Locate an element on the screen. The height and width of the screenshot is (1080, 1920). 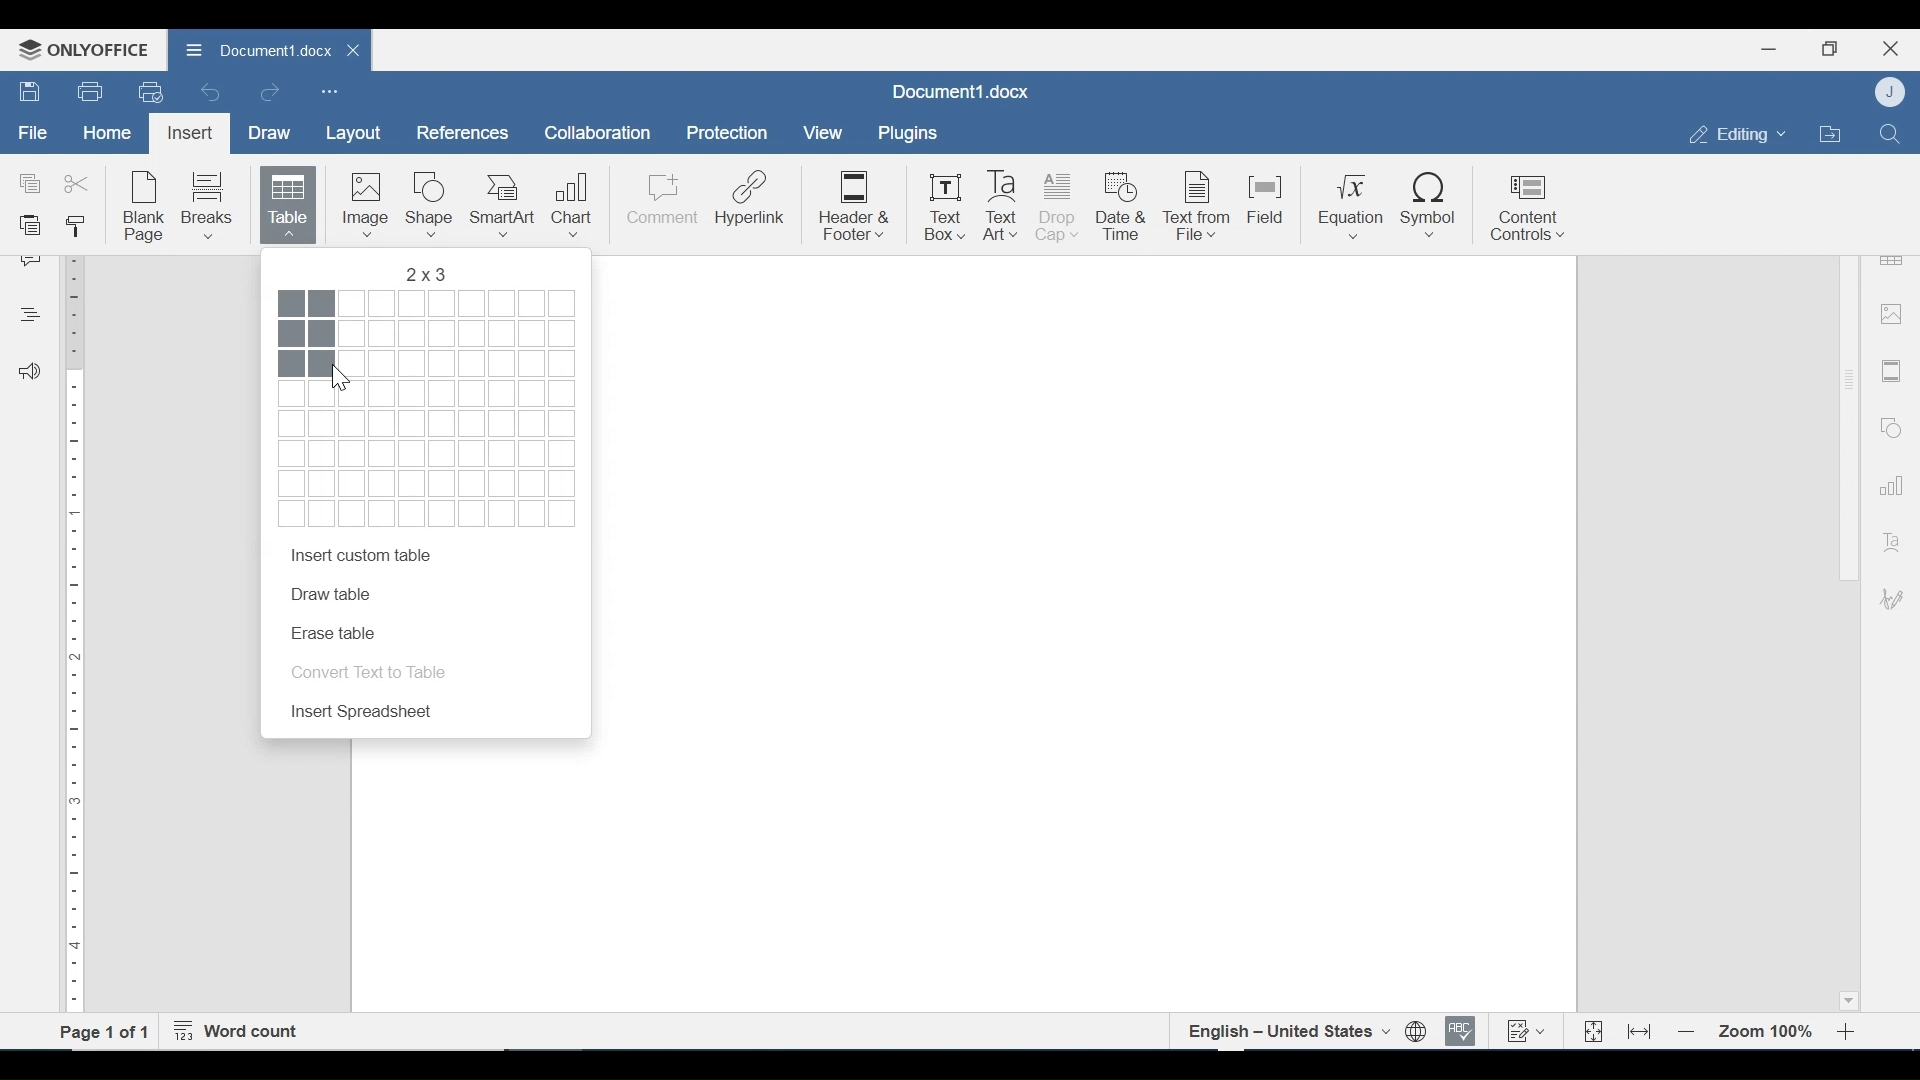
Chart is located at coordinates (574, 206).